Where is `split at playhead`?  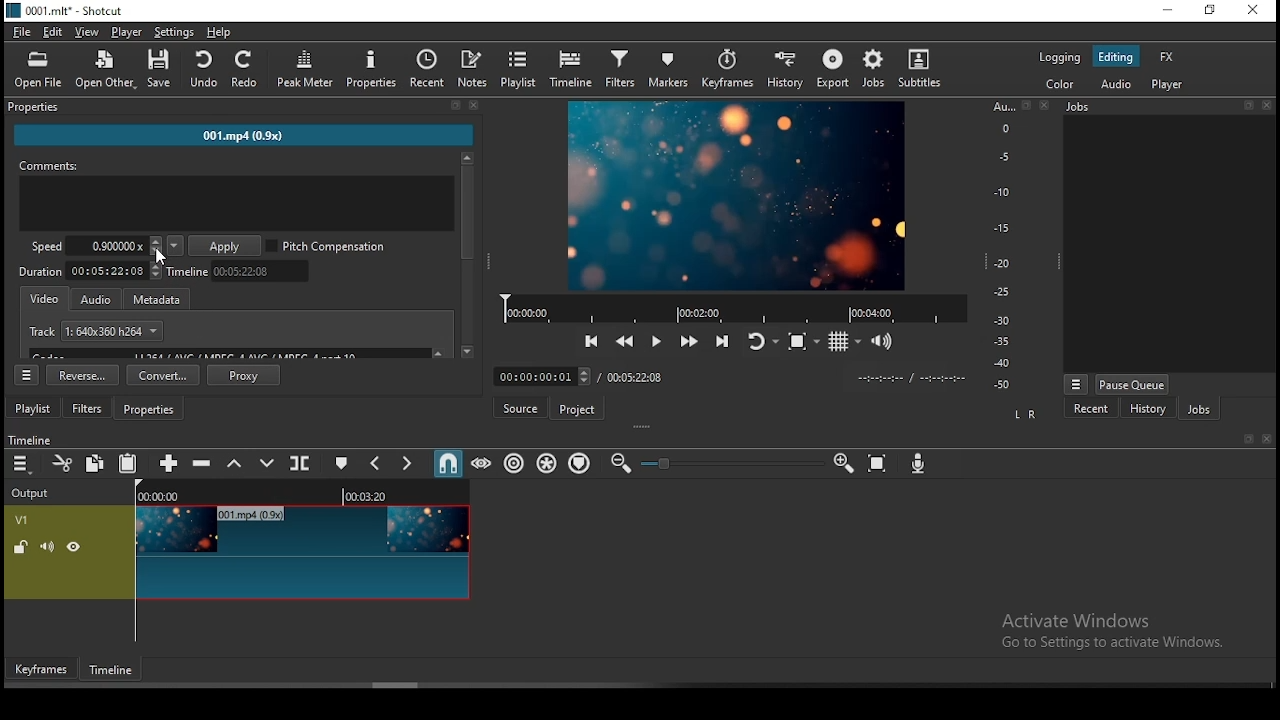
split at playhead is located at coordinates (299, 464).